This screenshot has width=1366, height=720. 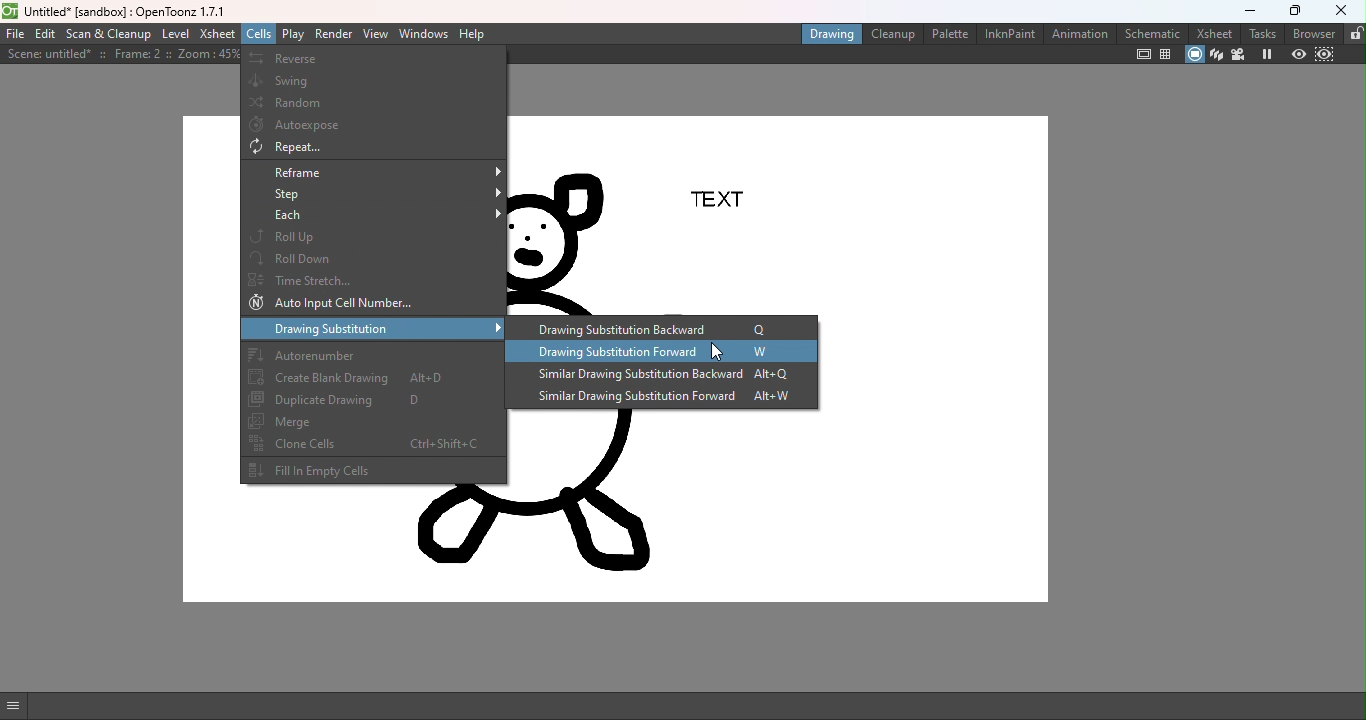 What do you see at coordinates (726, 199) in the screenshot?
I see `TEXT` at bounding box center [726, 199].